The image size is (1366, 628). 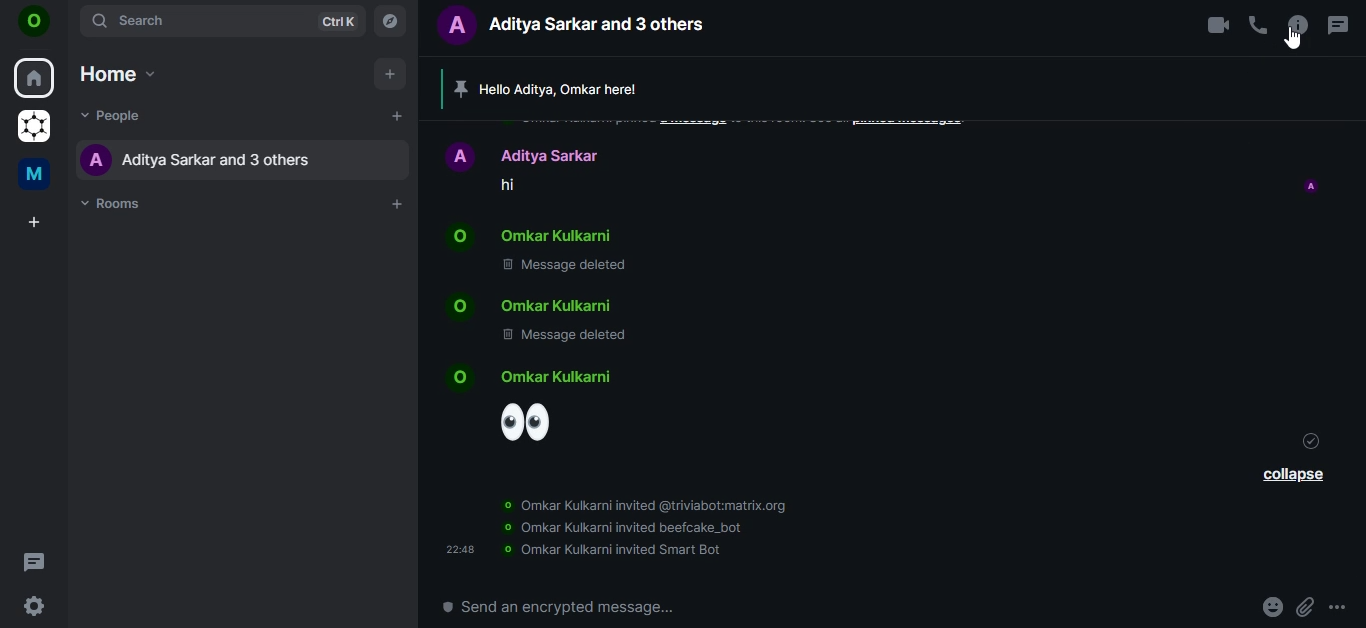 What do you see at coordinates (663, 169) in the screenshot?
I see ` chat messages` at bounding box center [663, 169].